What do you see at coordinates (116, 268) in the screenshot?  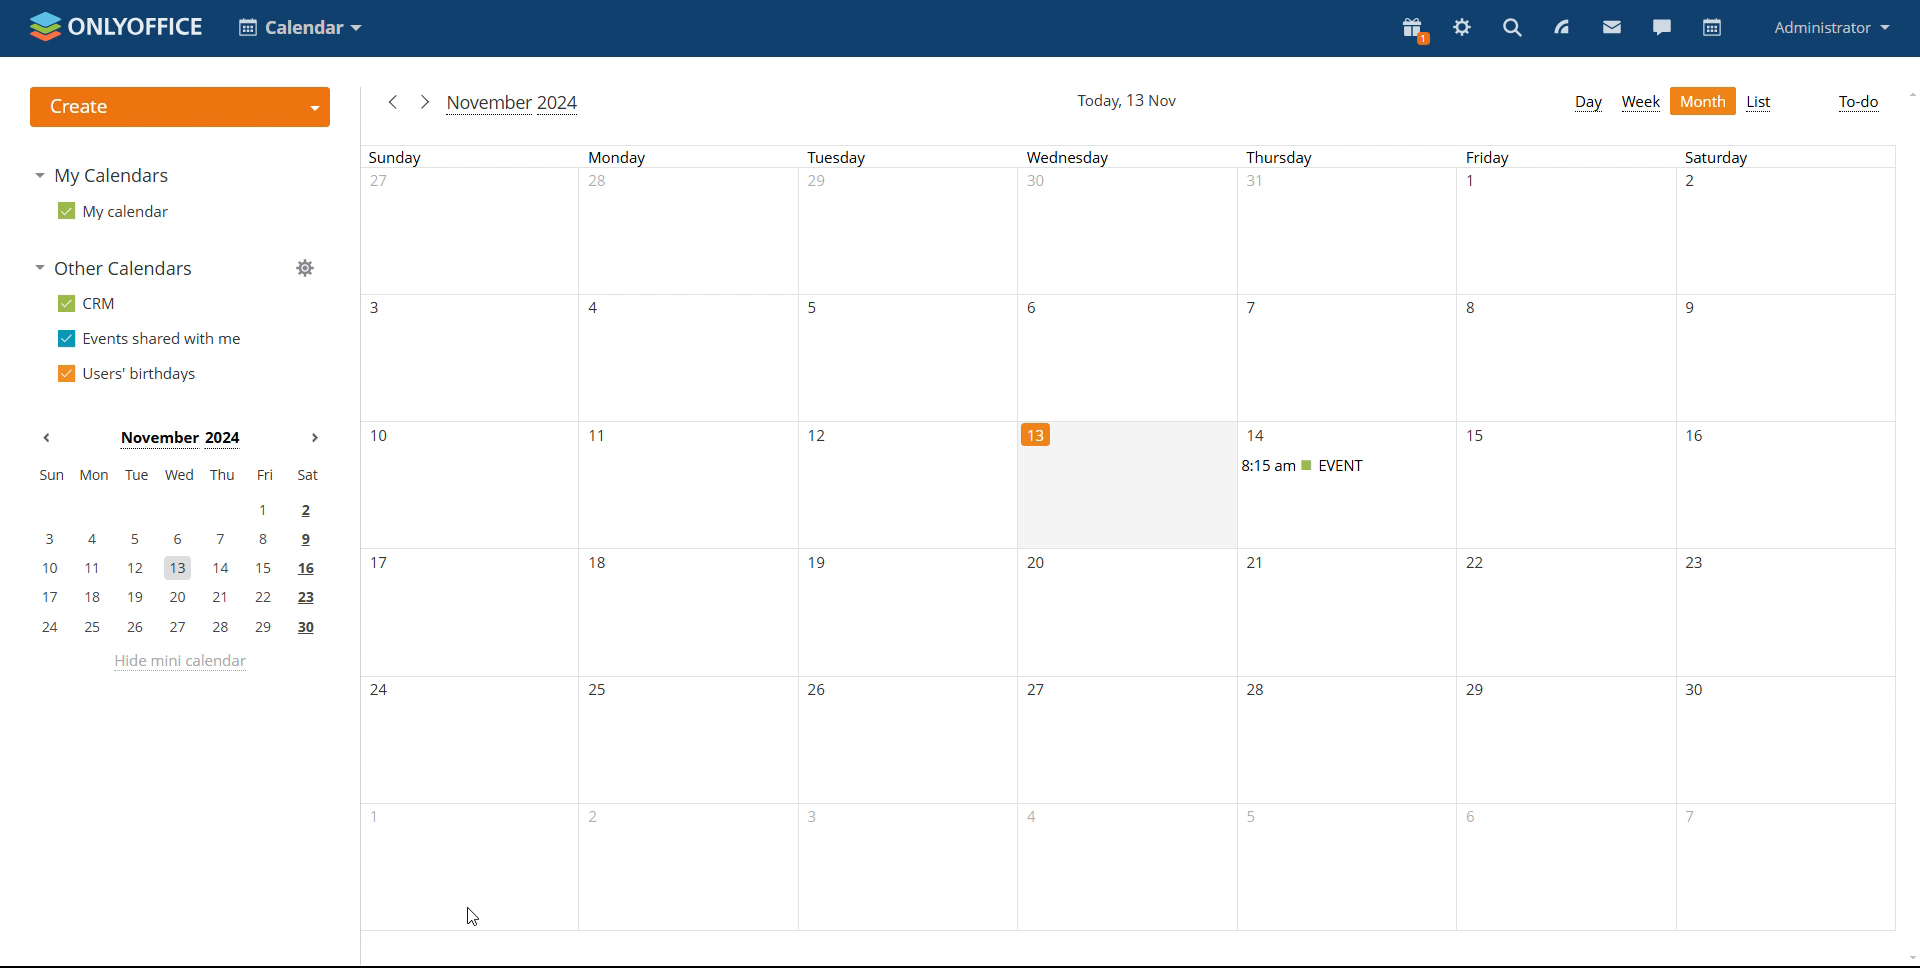 I see `other calendars` at bounding box center [116, 268].